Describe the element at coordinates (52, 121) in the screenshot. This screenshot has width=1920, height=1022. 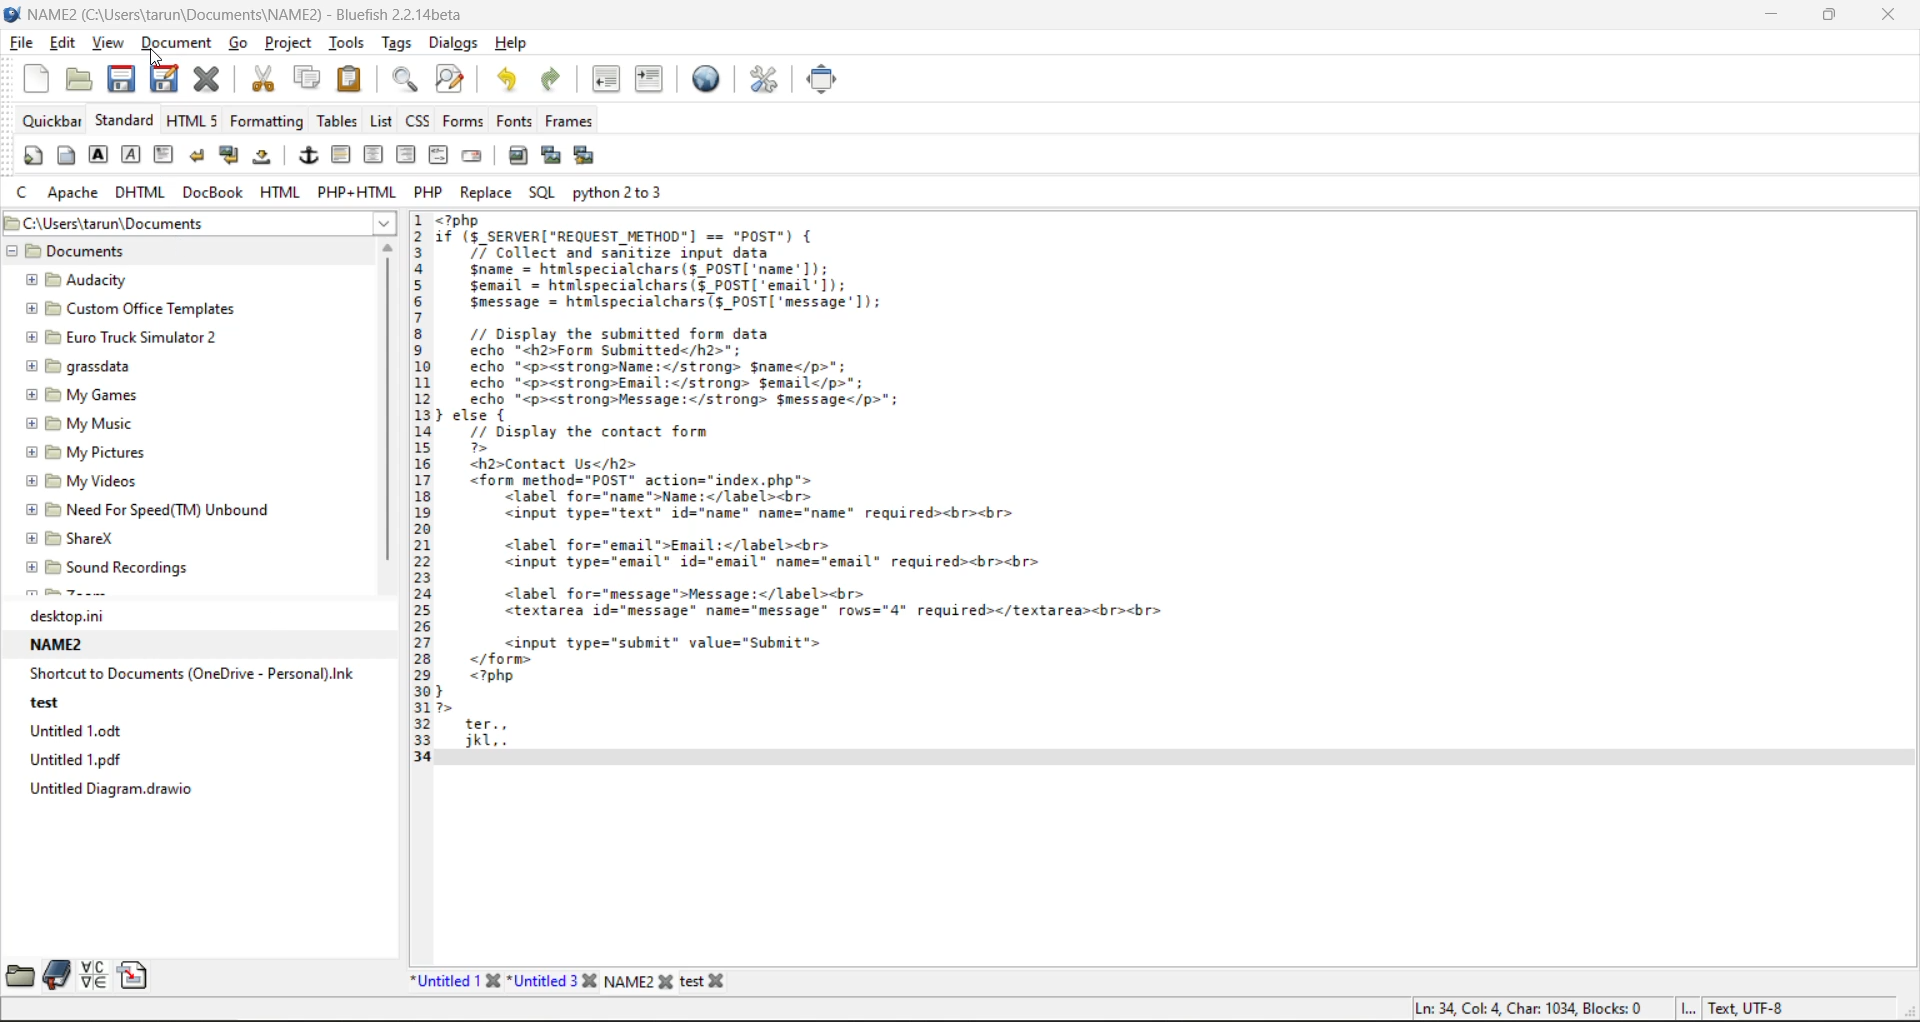
I see `quickbar` at that location.